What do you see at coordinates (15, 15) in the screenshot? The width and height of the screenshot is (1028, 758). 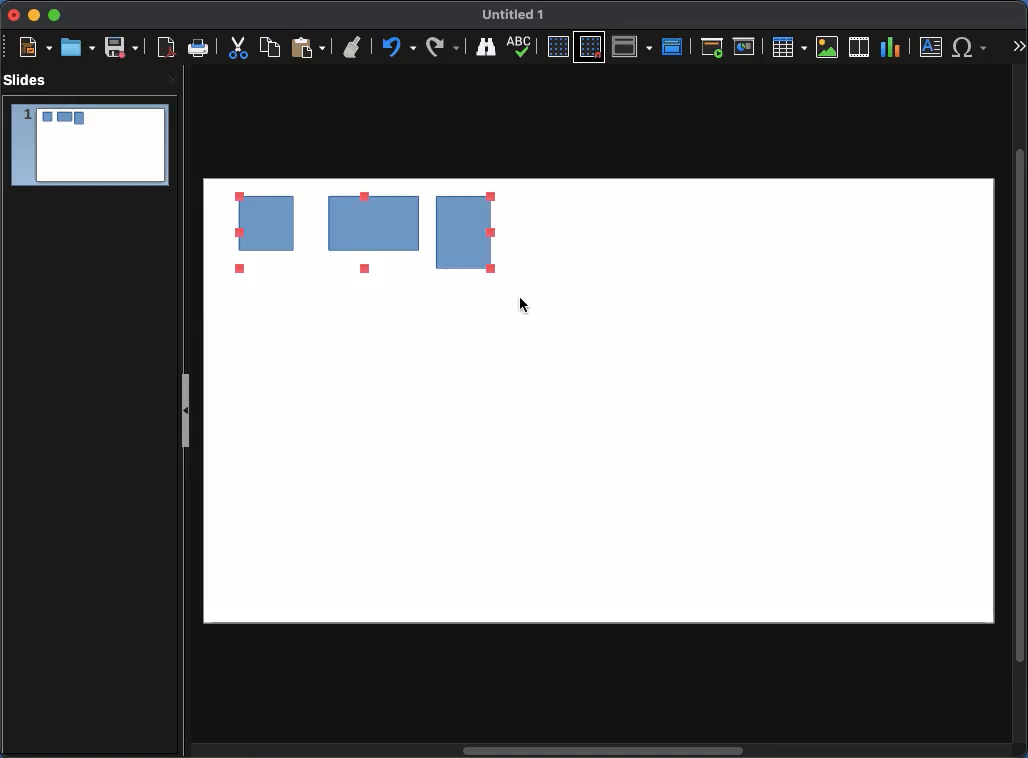 I see `Close` at bounding box center [15, 15].